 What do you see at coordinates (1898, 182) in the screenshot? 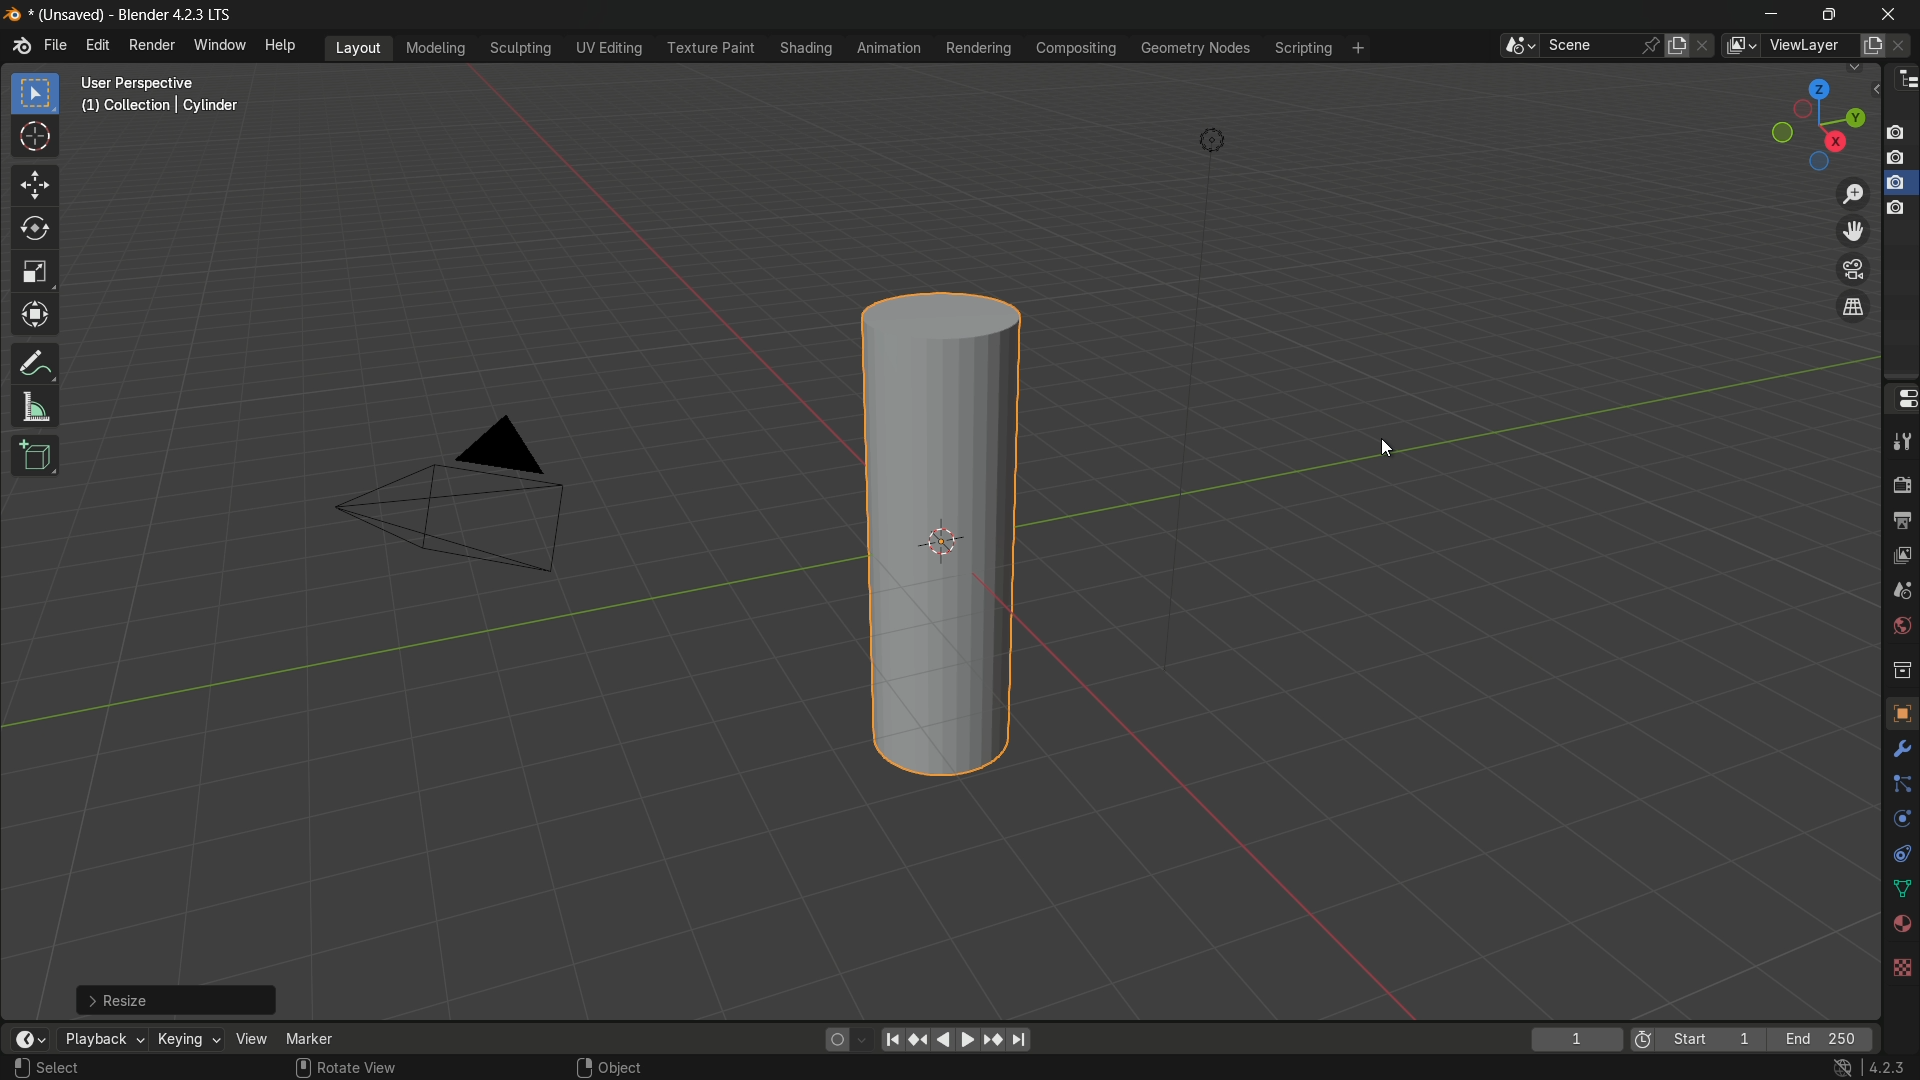
I see `layer 3` at bounding box center [1898, 182].